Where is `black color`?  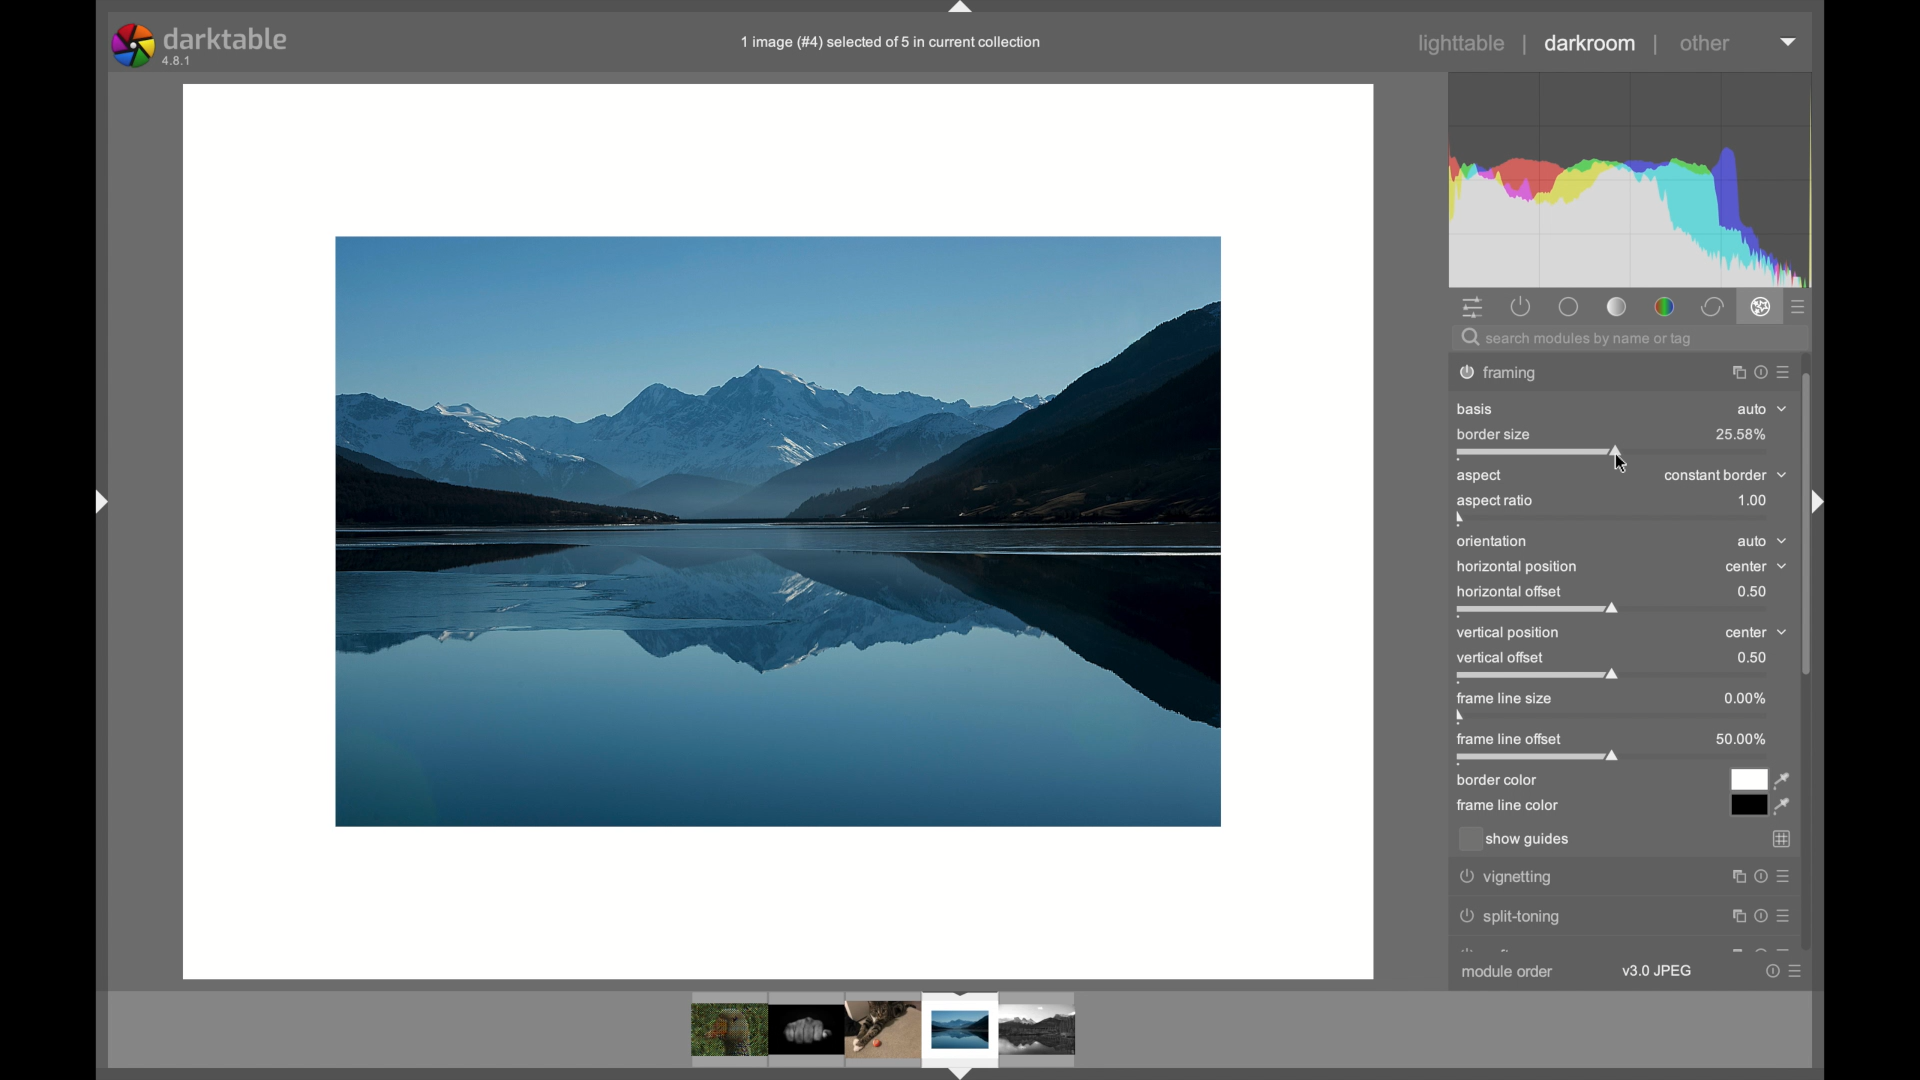
black color is located at coordinates (1746, 806).